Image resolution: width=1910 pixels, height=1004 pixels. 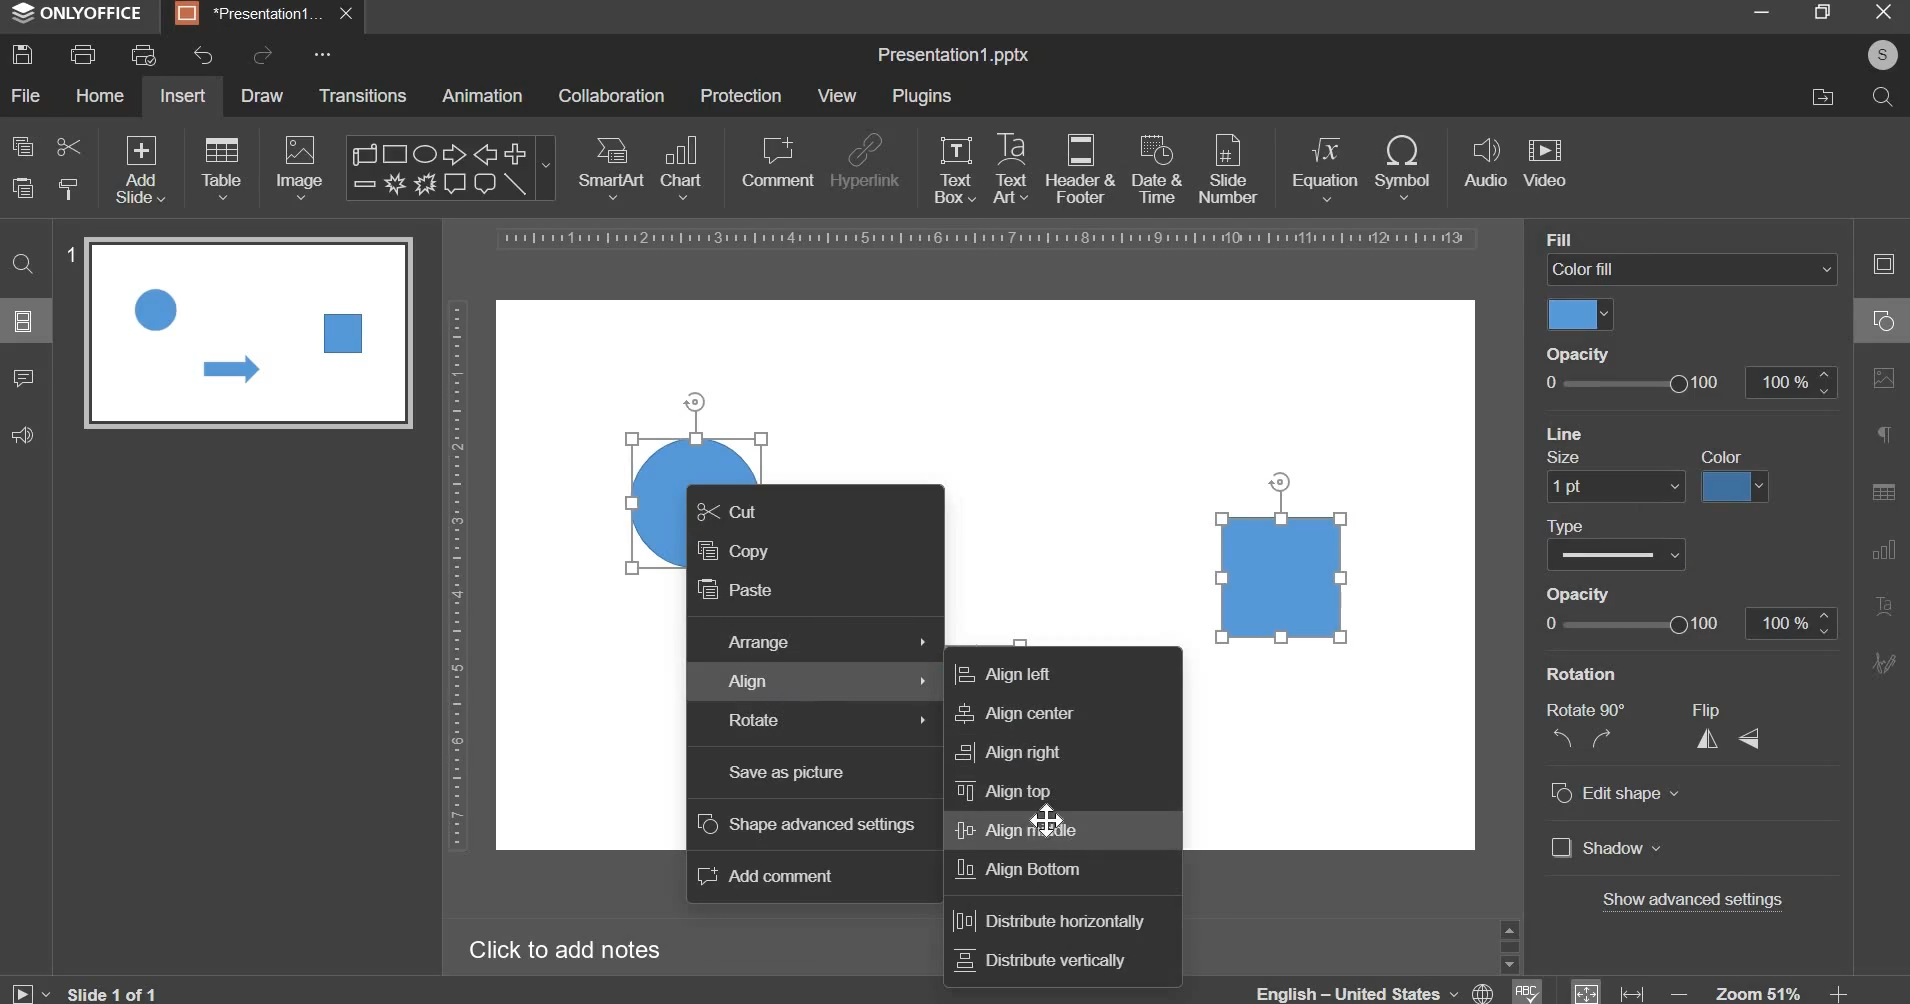 I want to click on line type, so click(x=1616, y=554).